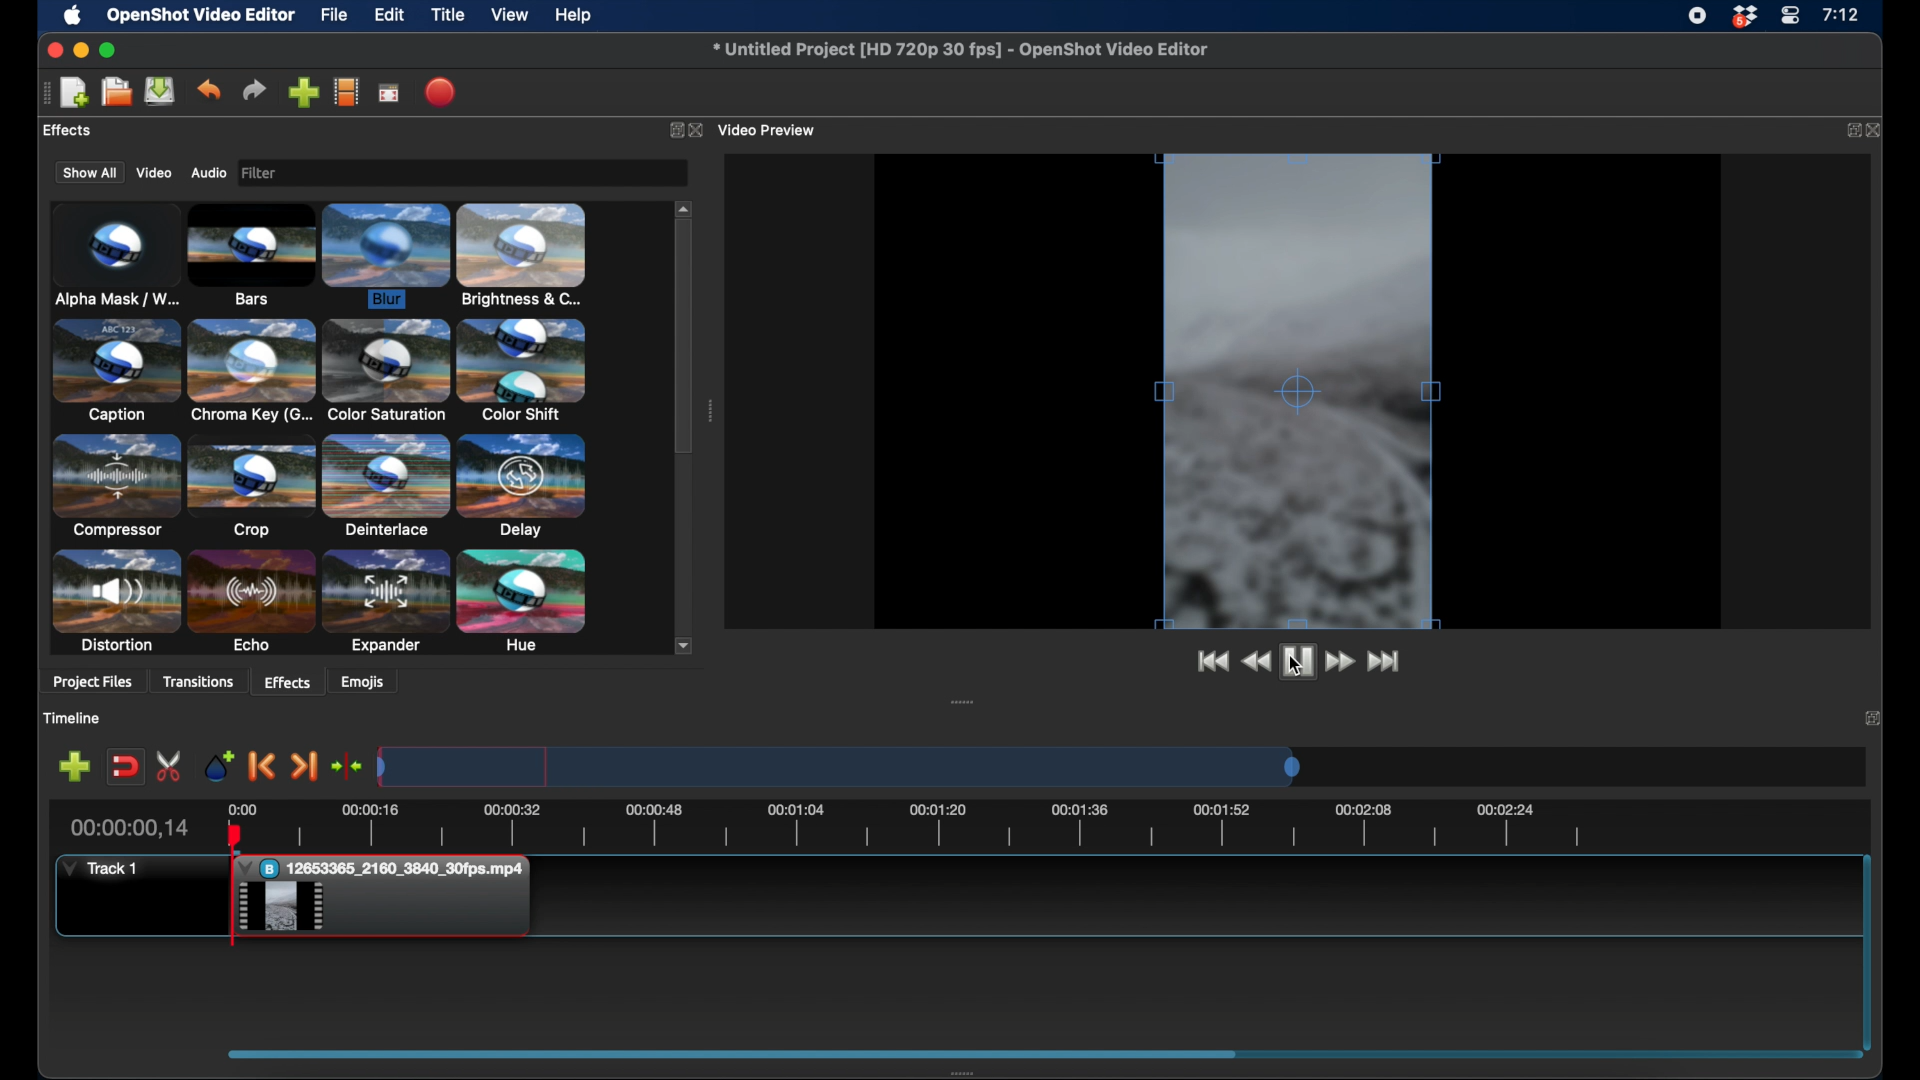 The height and width of the screenshot is (1080, 1920). What do you see at coordinates (80, 51) in the screenshot?
I see `minimize` at bounding box center [80, 51].